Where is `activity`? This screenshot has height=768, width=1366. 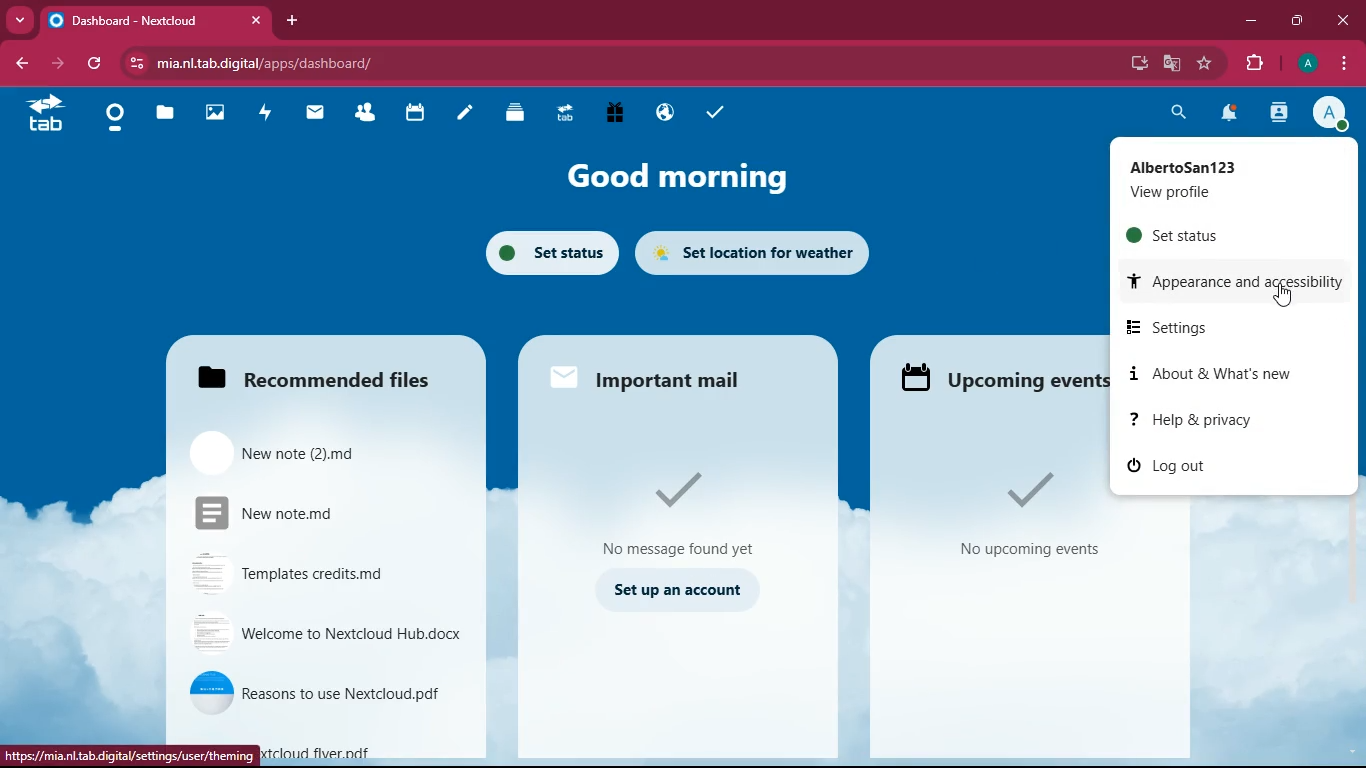 activity is located at coordinates (260, 114).